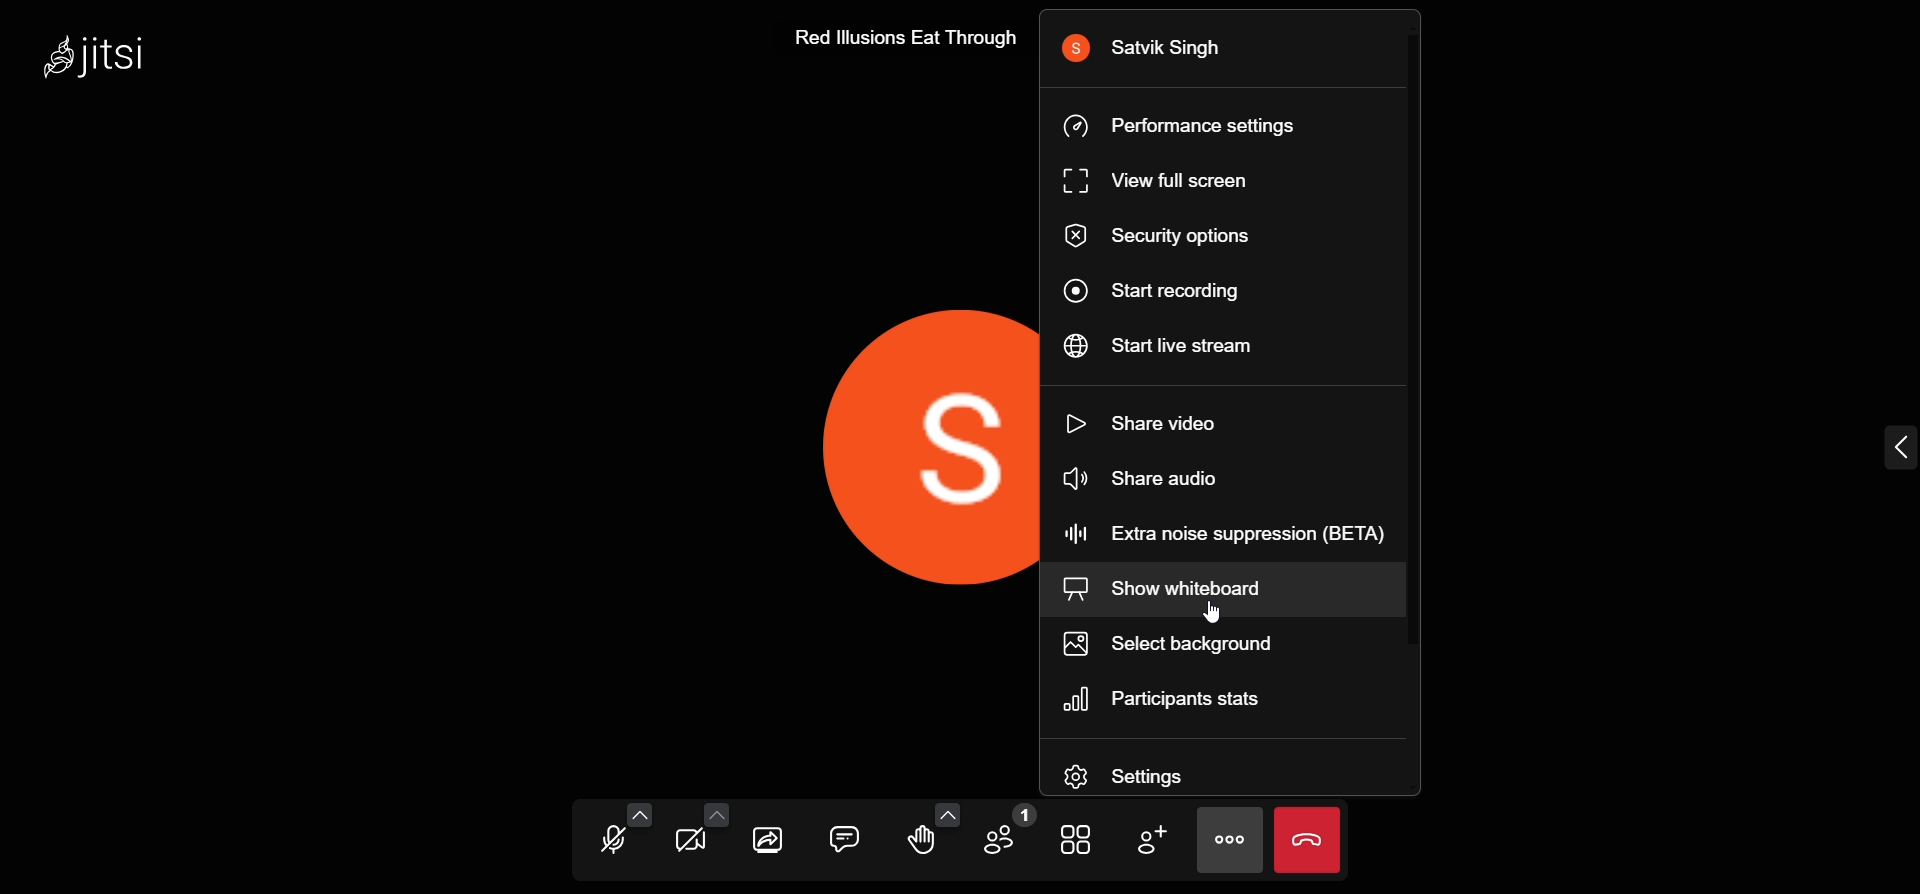 The width and height of the screenshot is (1920, 894). I want to click on invite people, so click(1148, 840).